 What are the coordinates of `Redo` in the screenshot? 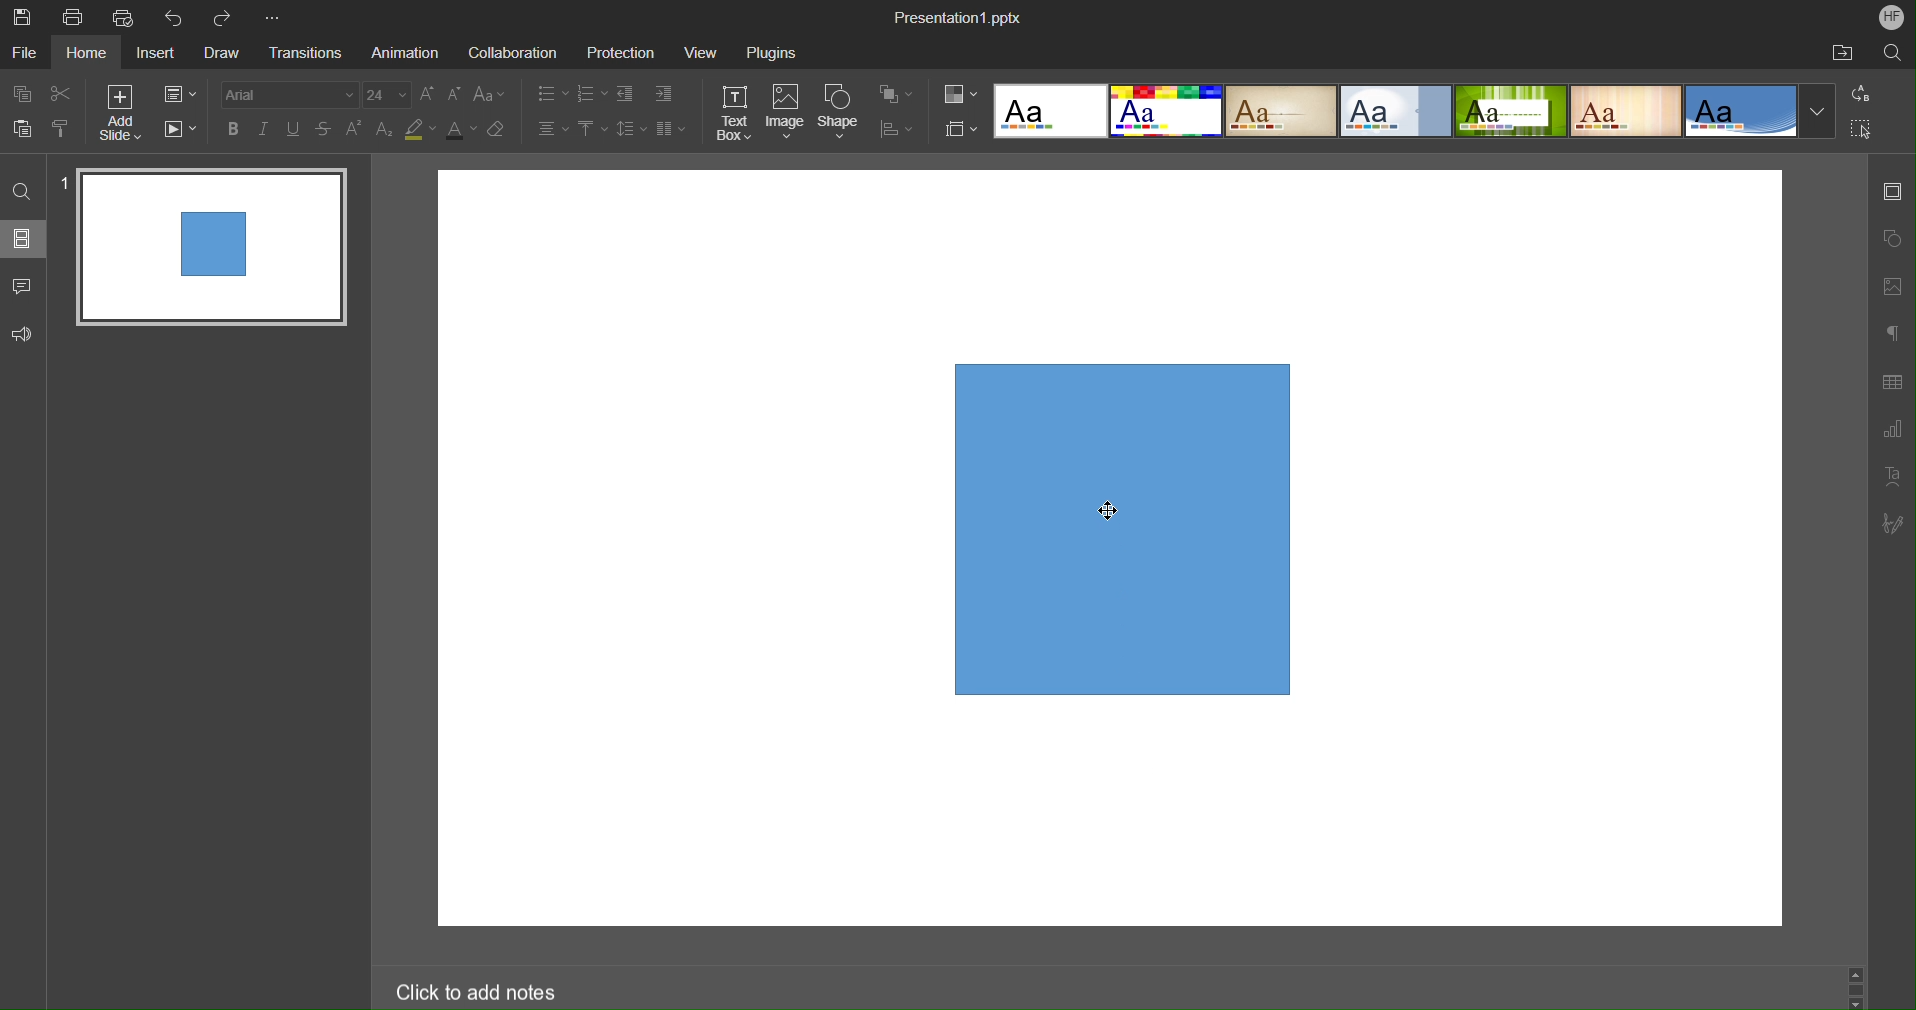 It's located at (223, 14).